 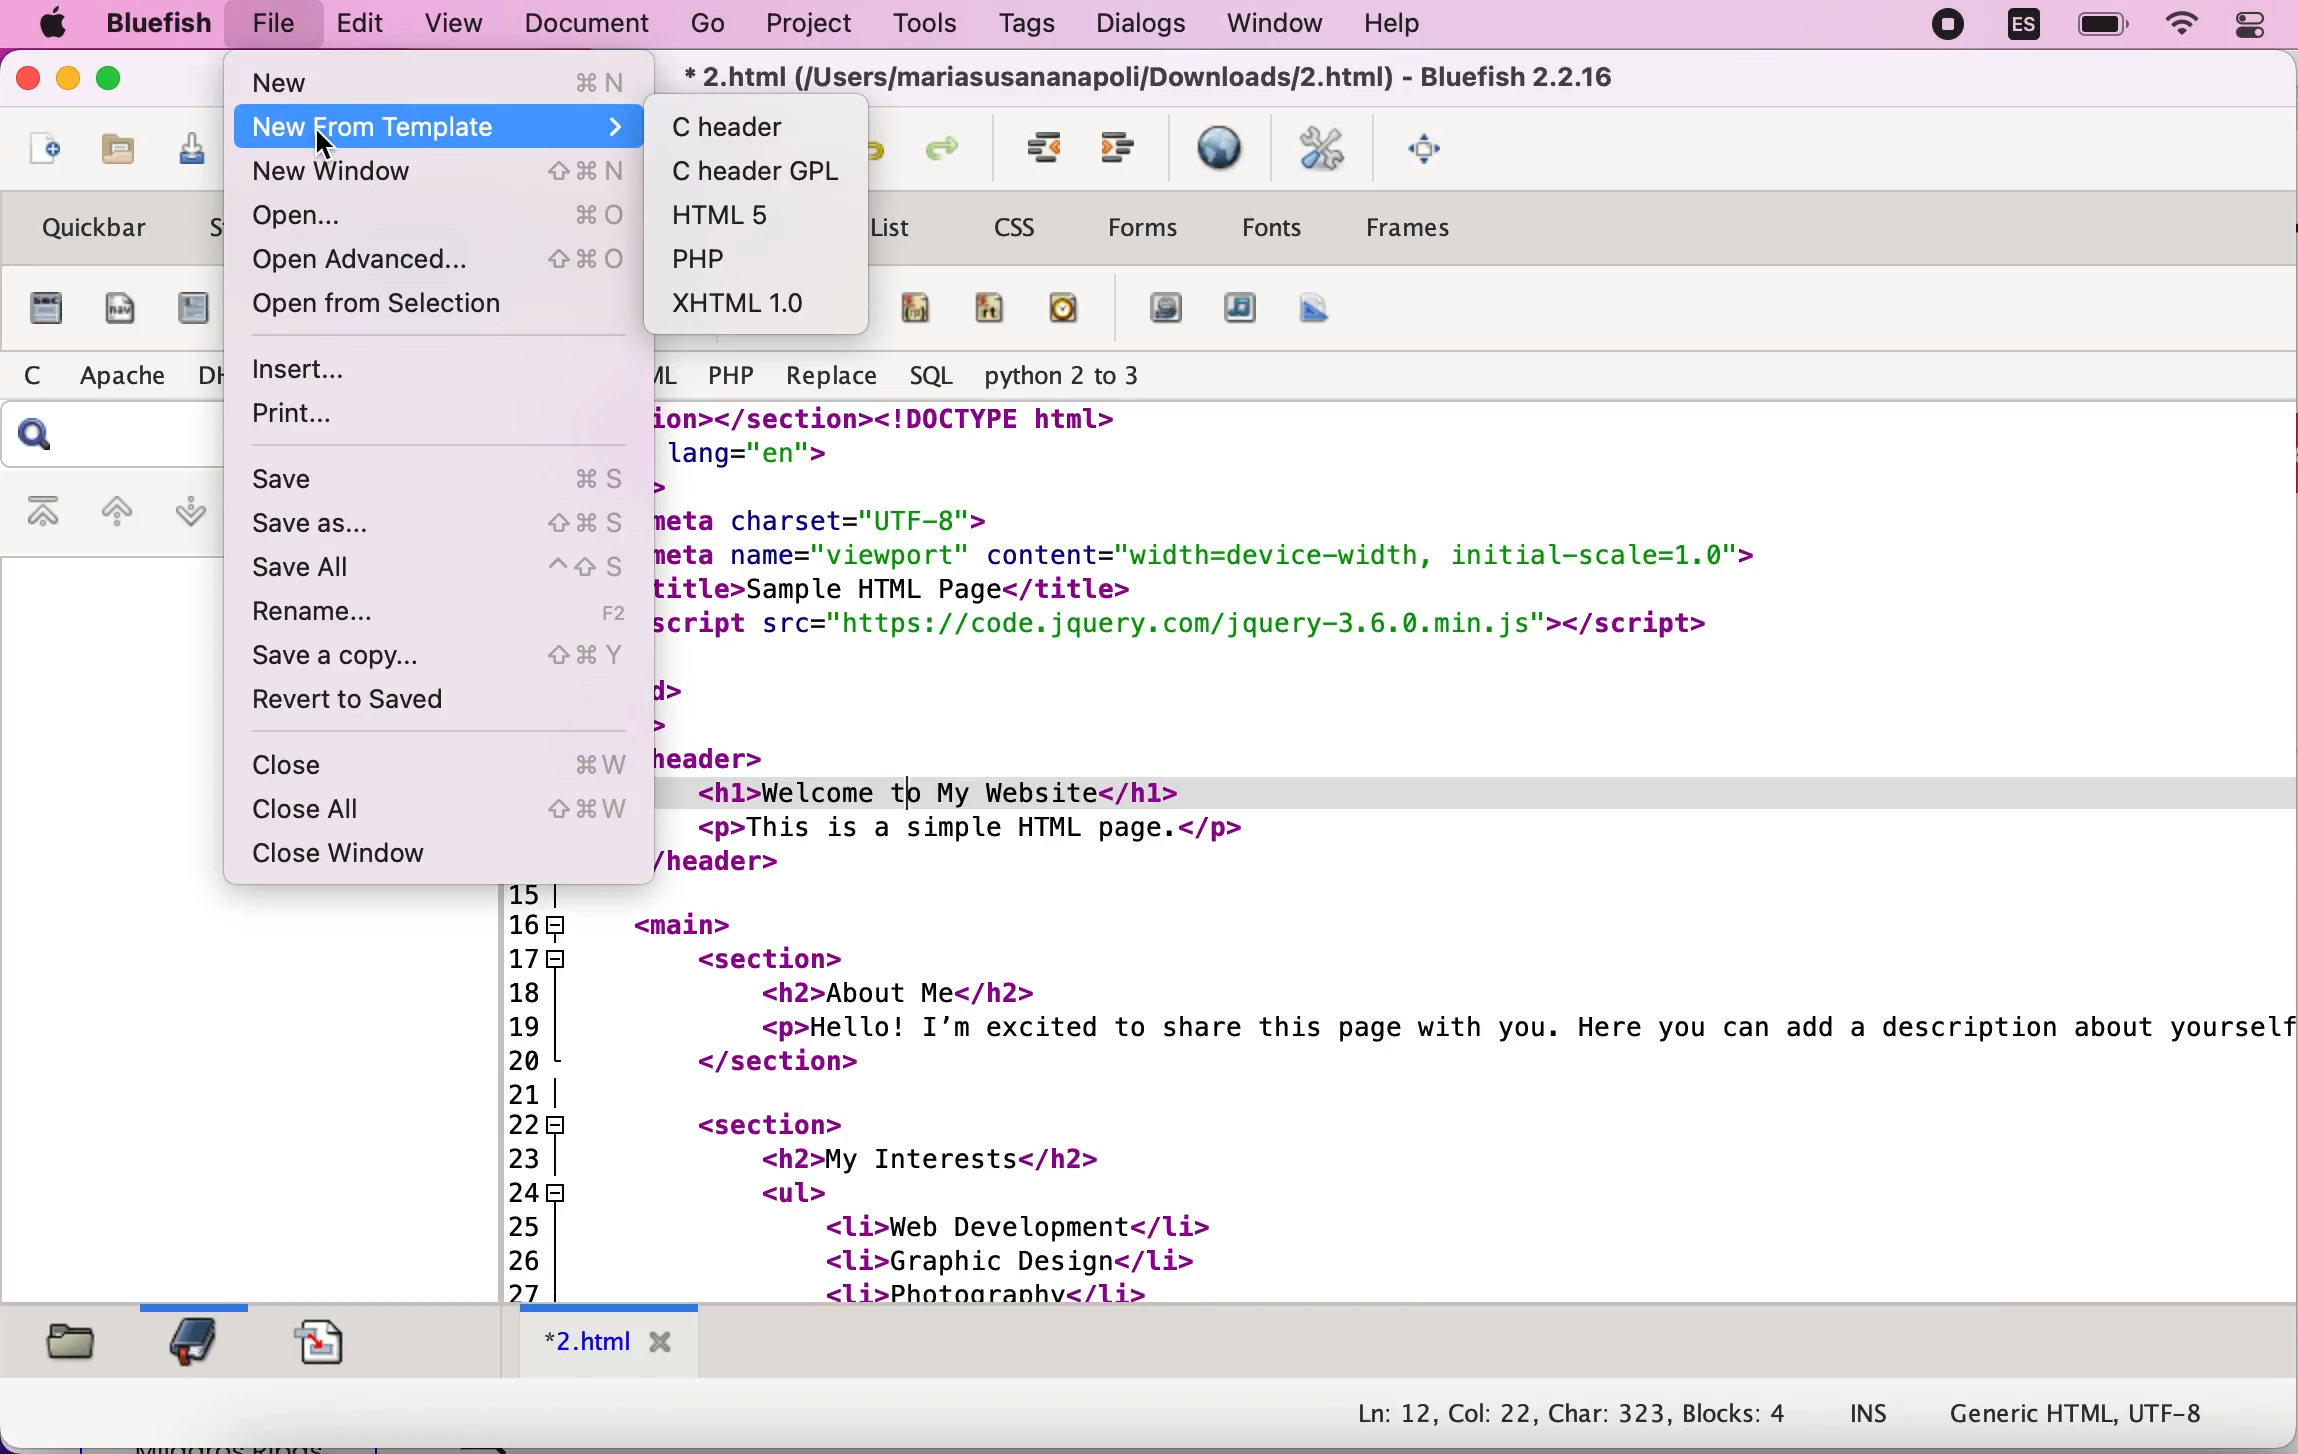 I want to click on close, so click(x=455, y=768).